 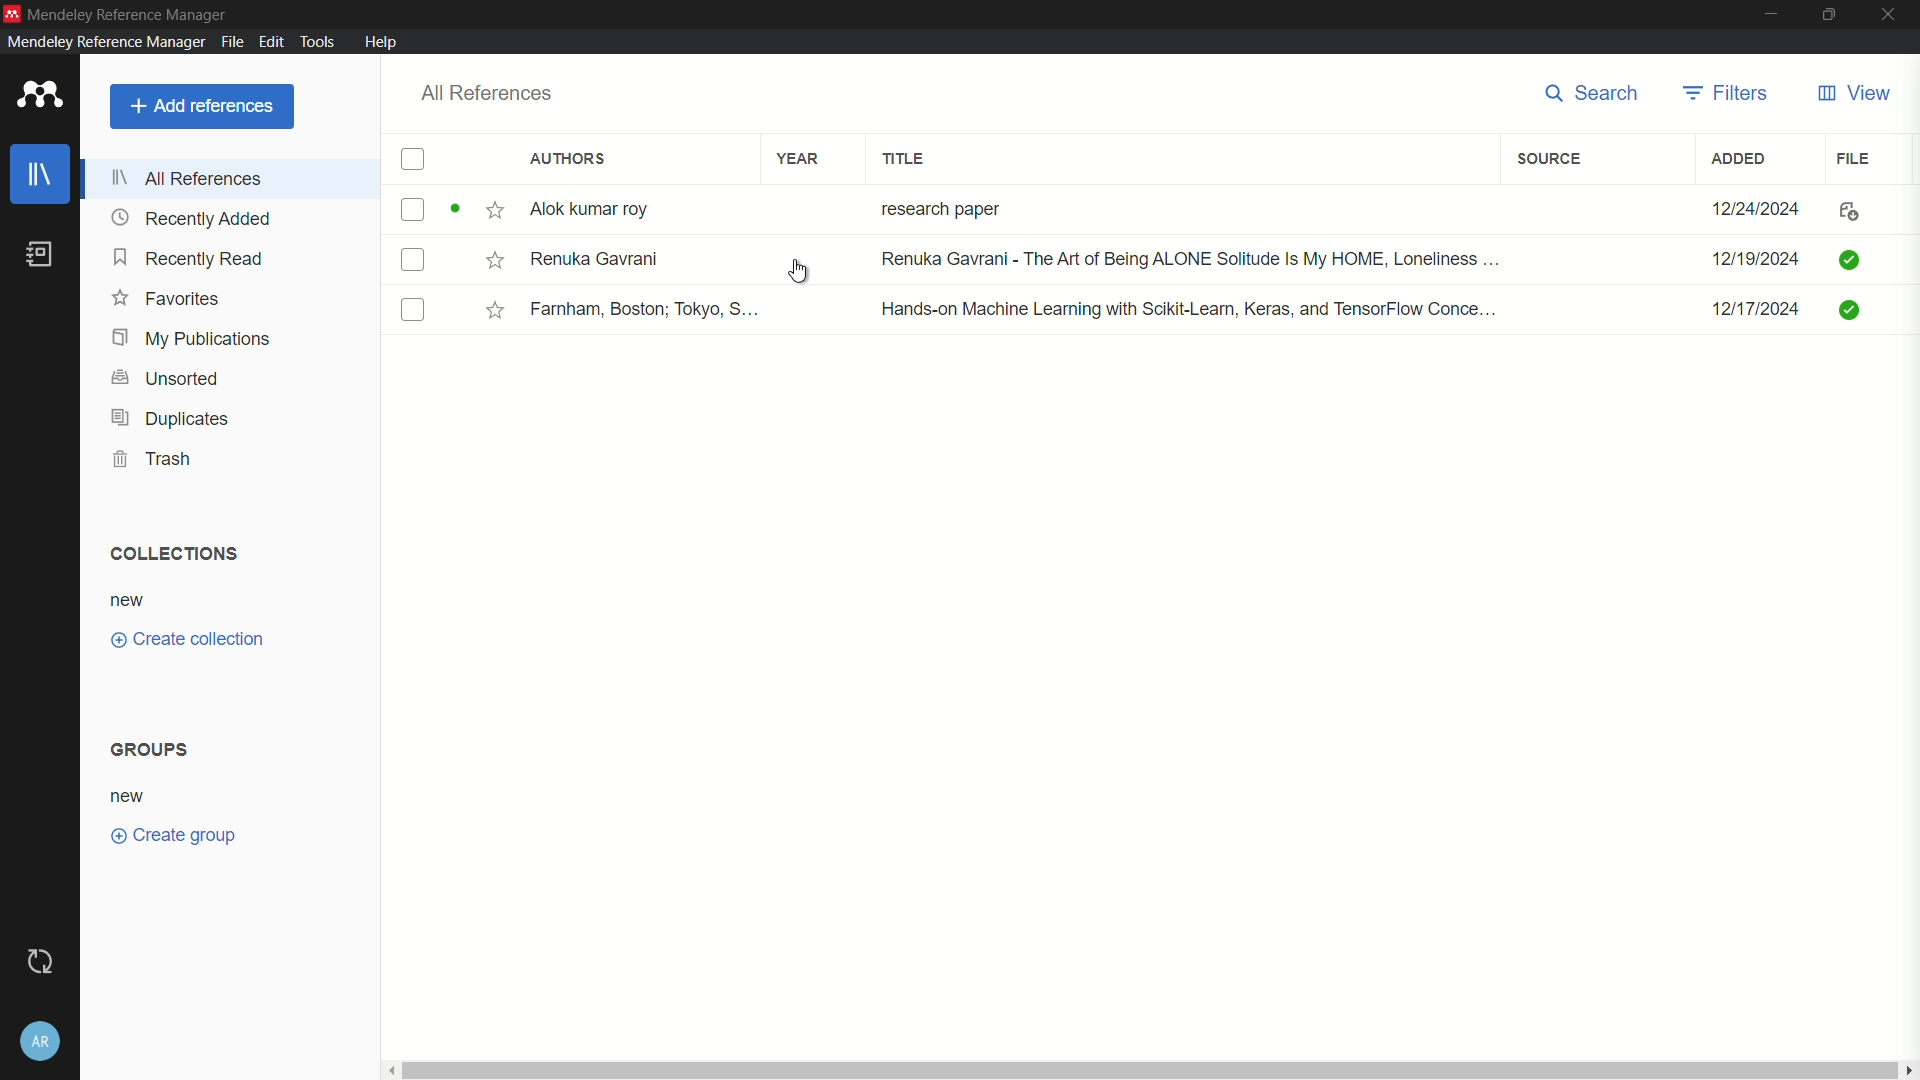 What do you see at coordinates (133, 797) in the screenshot?
I see `new` at bounding box center [133, 797].